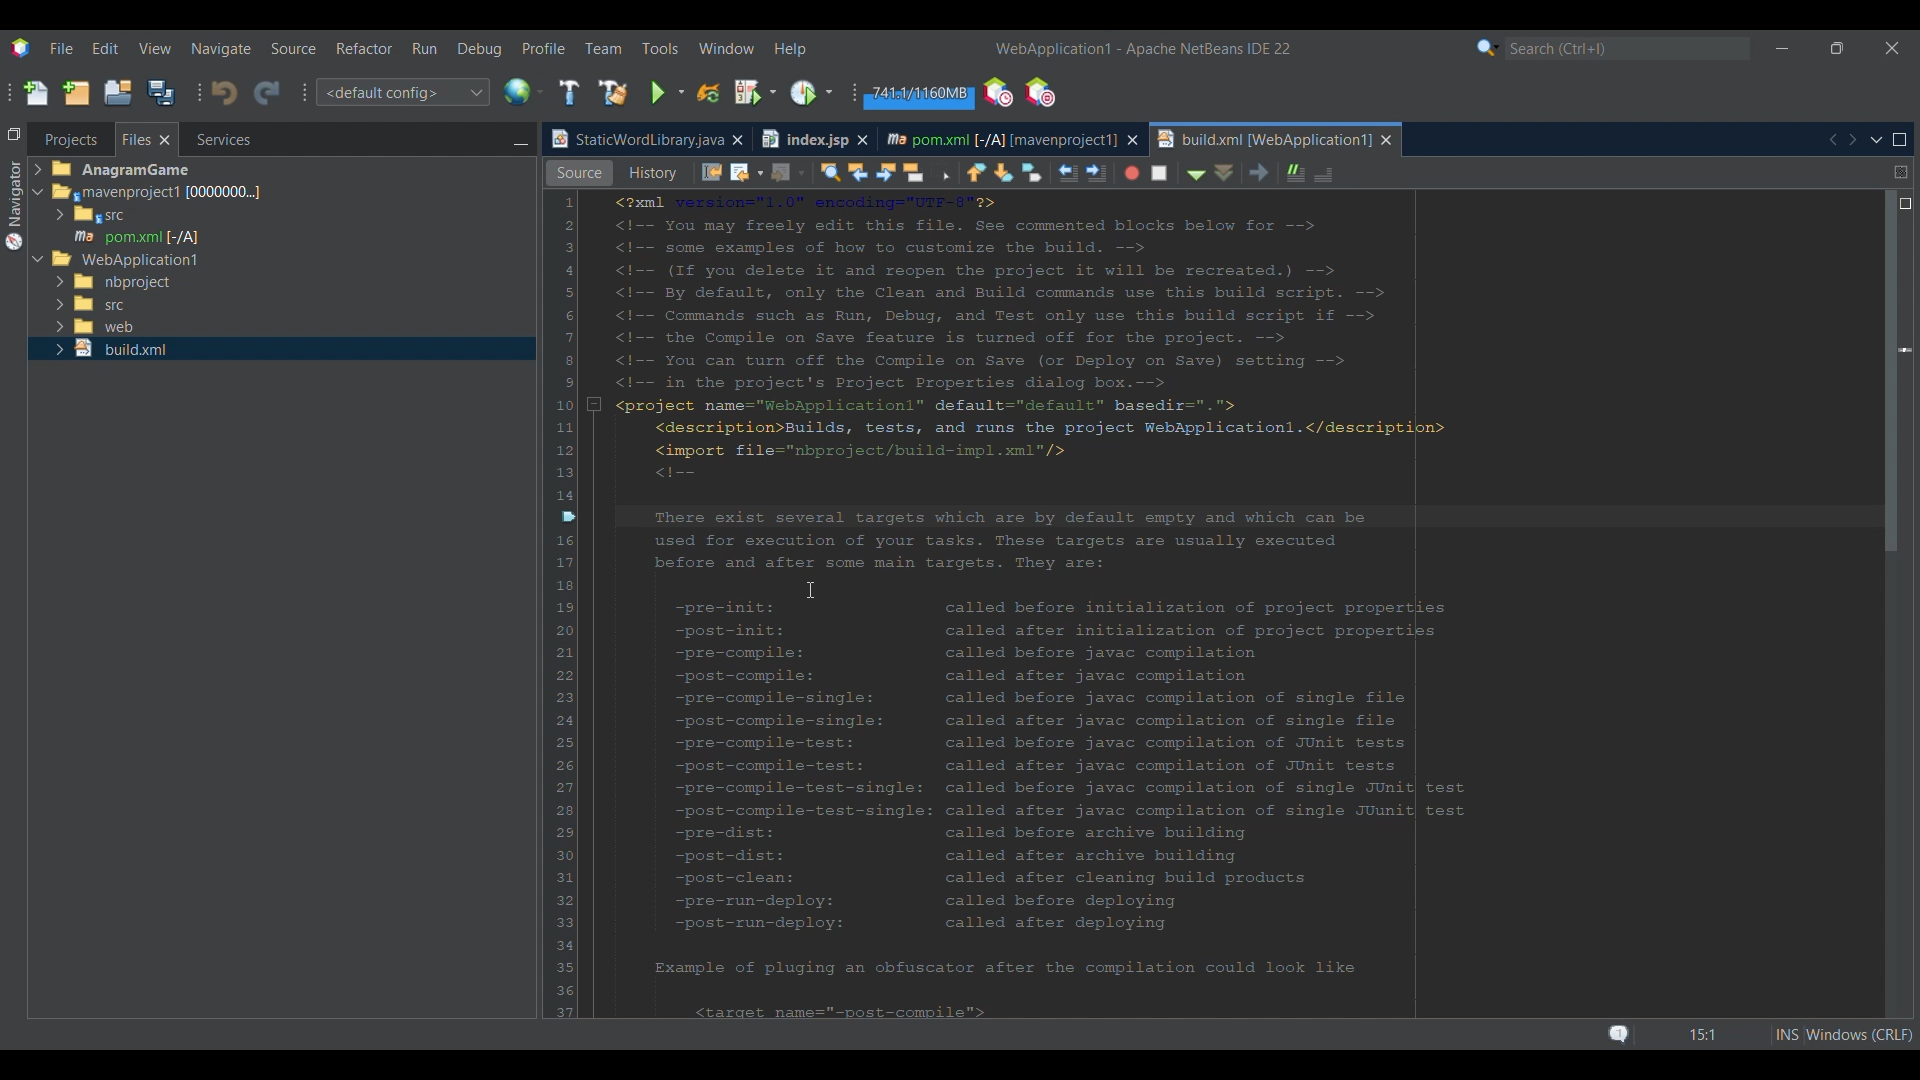 This screenshot has width=1920, height=1080. Describe the element at coordinates (363, 48) in the screenshot. I see `Refactor menu` at that location.